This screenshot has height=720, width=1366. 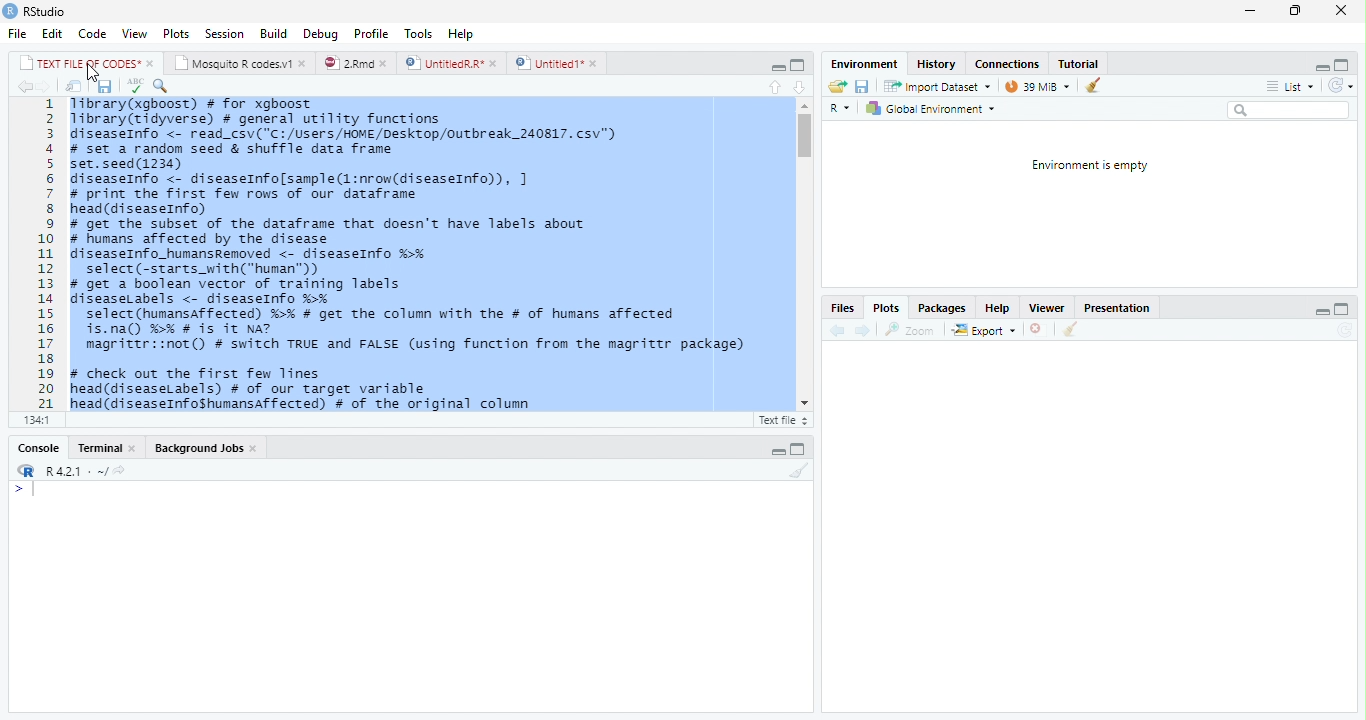 I want to click on View, so click(x=134, y=34).